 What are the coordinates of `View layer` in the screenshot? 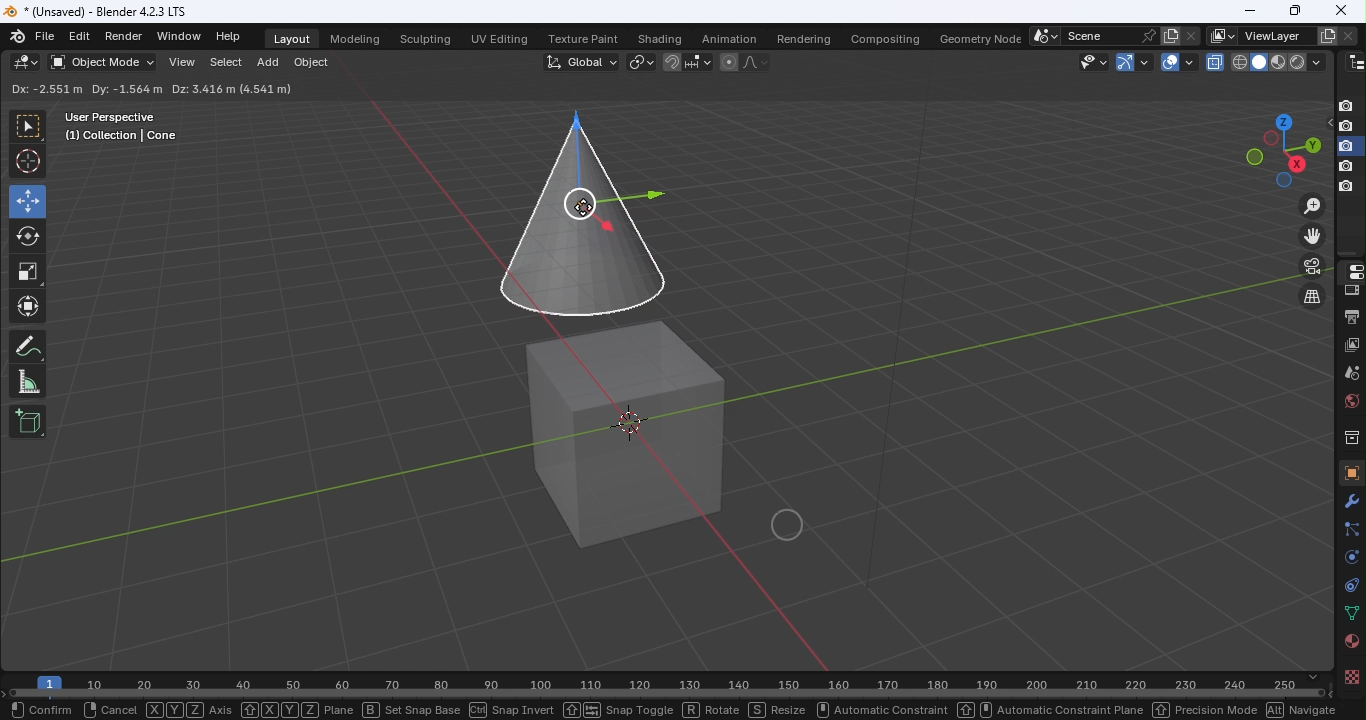 It's located at (1353, 344).